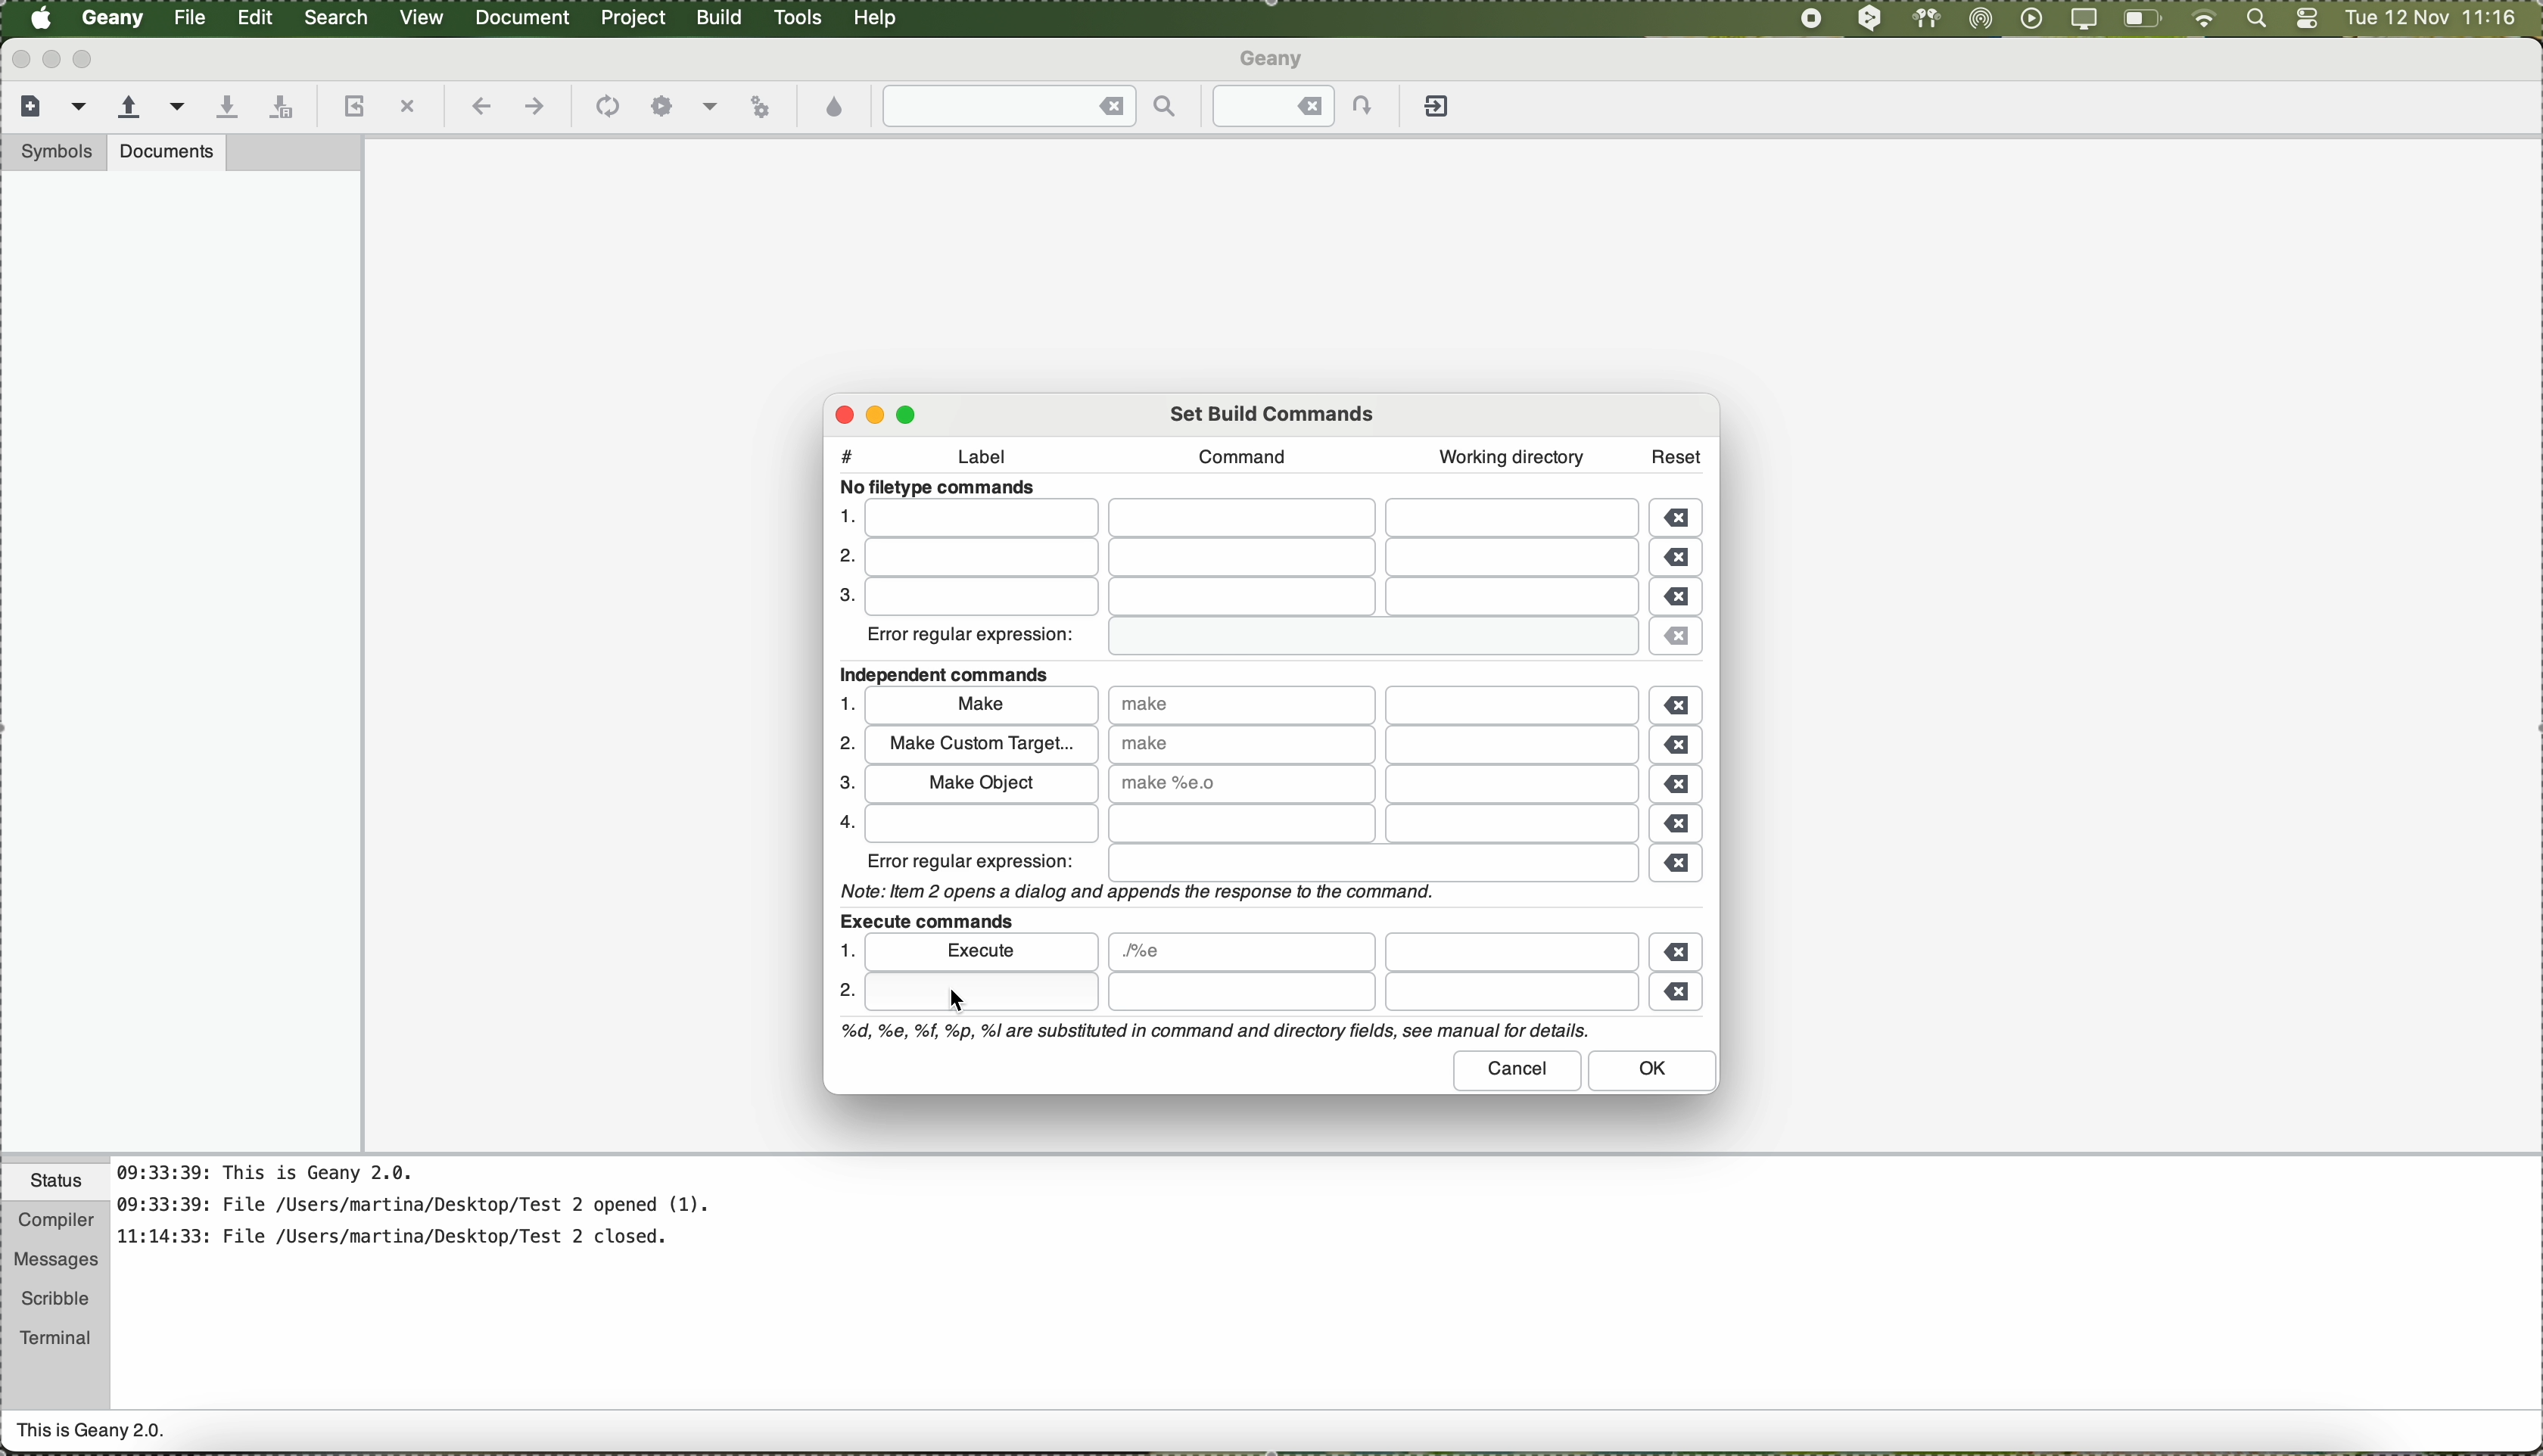 The width and height of the screenshot is (2543, 1456). What do you see at coordinates (1871, 19) in the screenshot?
I see `DeepL` at bounding box center [1871, 19].